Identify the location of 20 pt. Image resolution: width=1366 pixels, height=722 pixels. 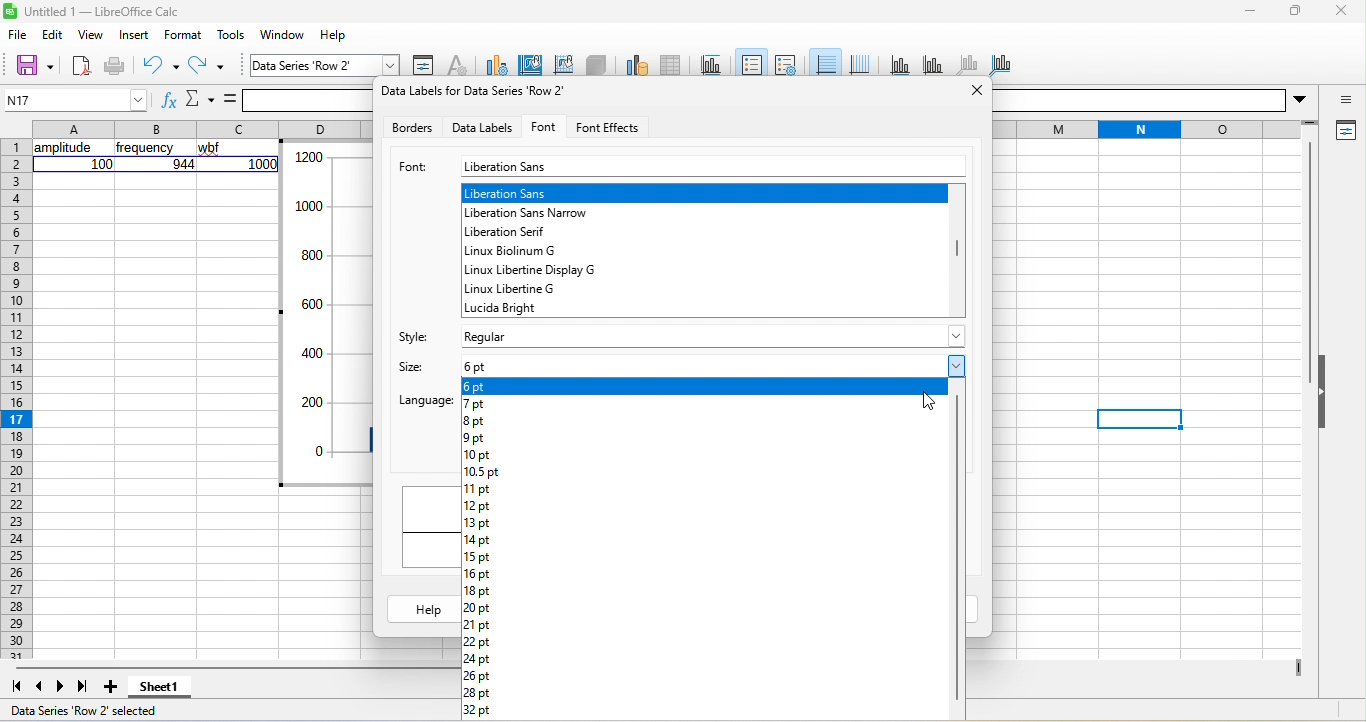
(478, 609).